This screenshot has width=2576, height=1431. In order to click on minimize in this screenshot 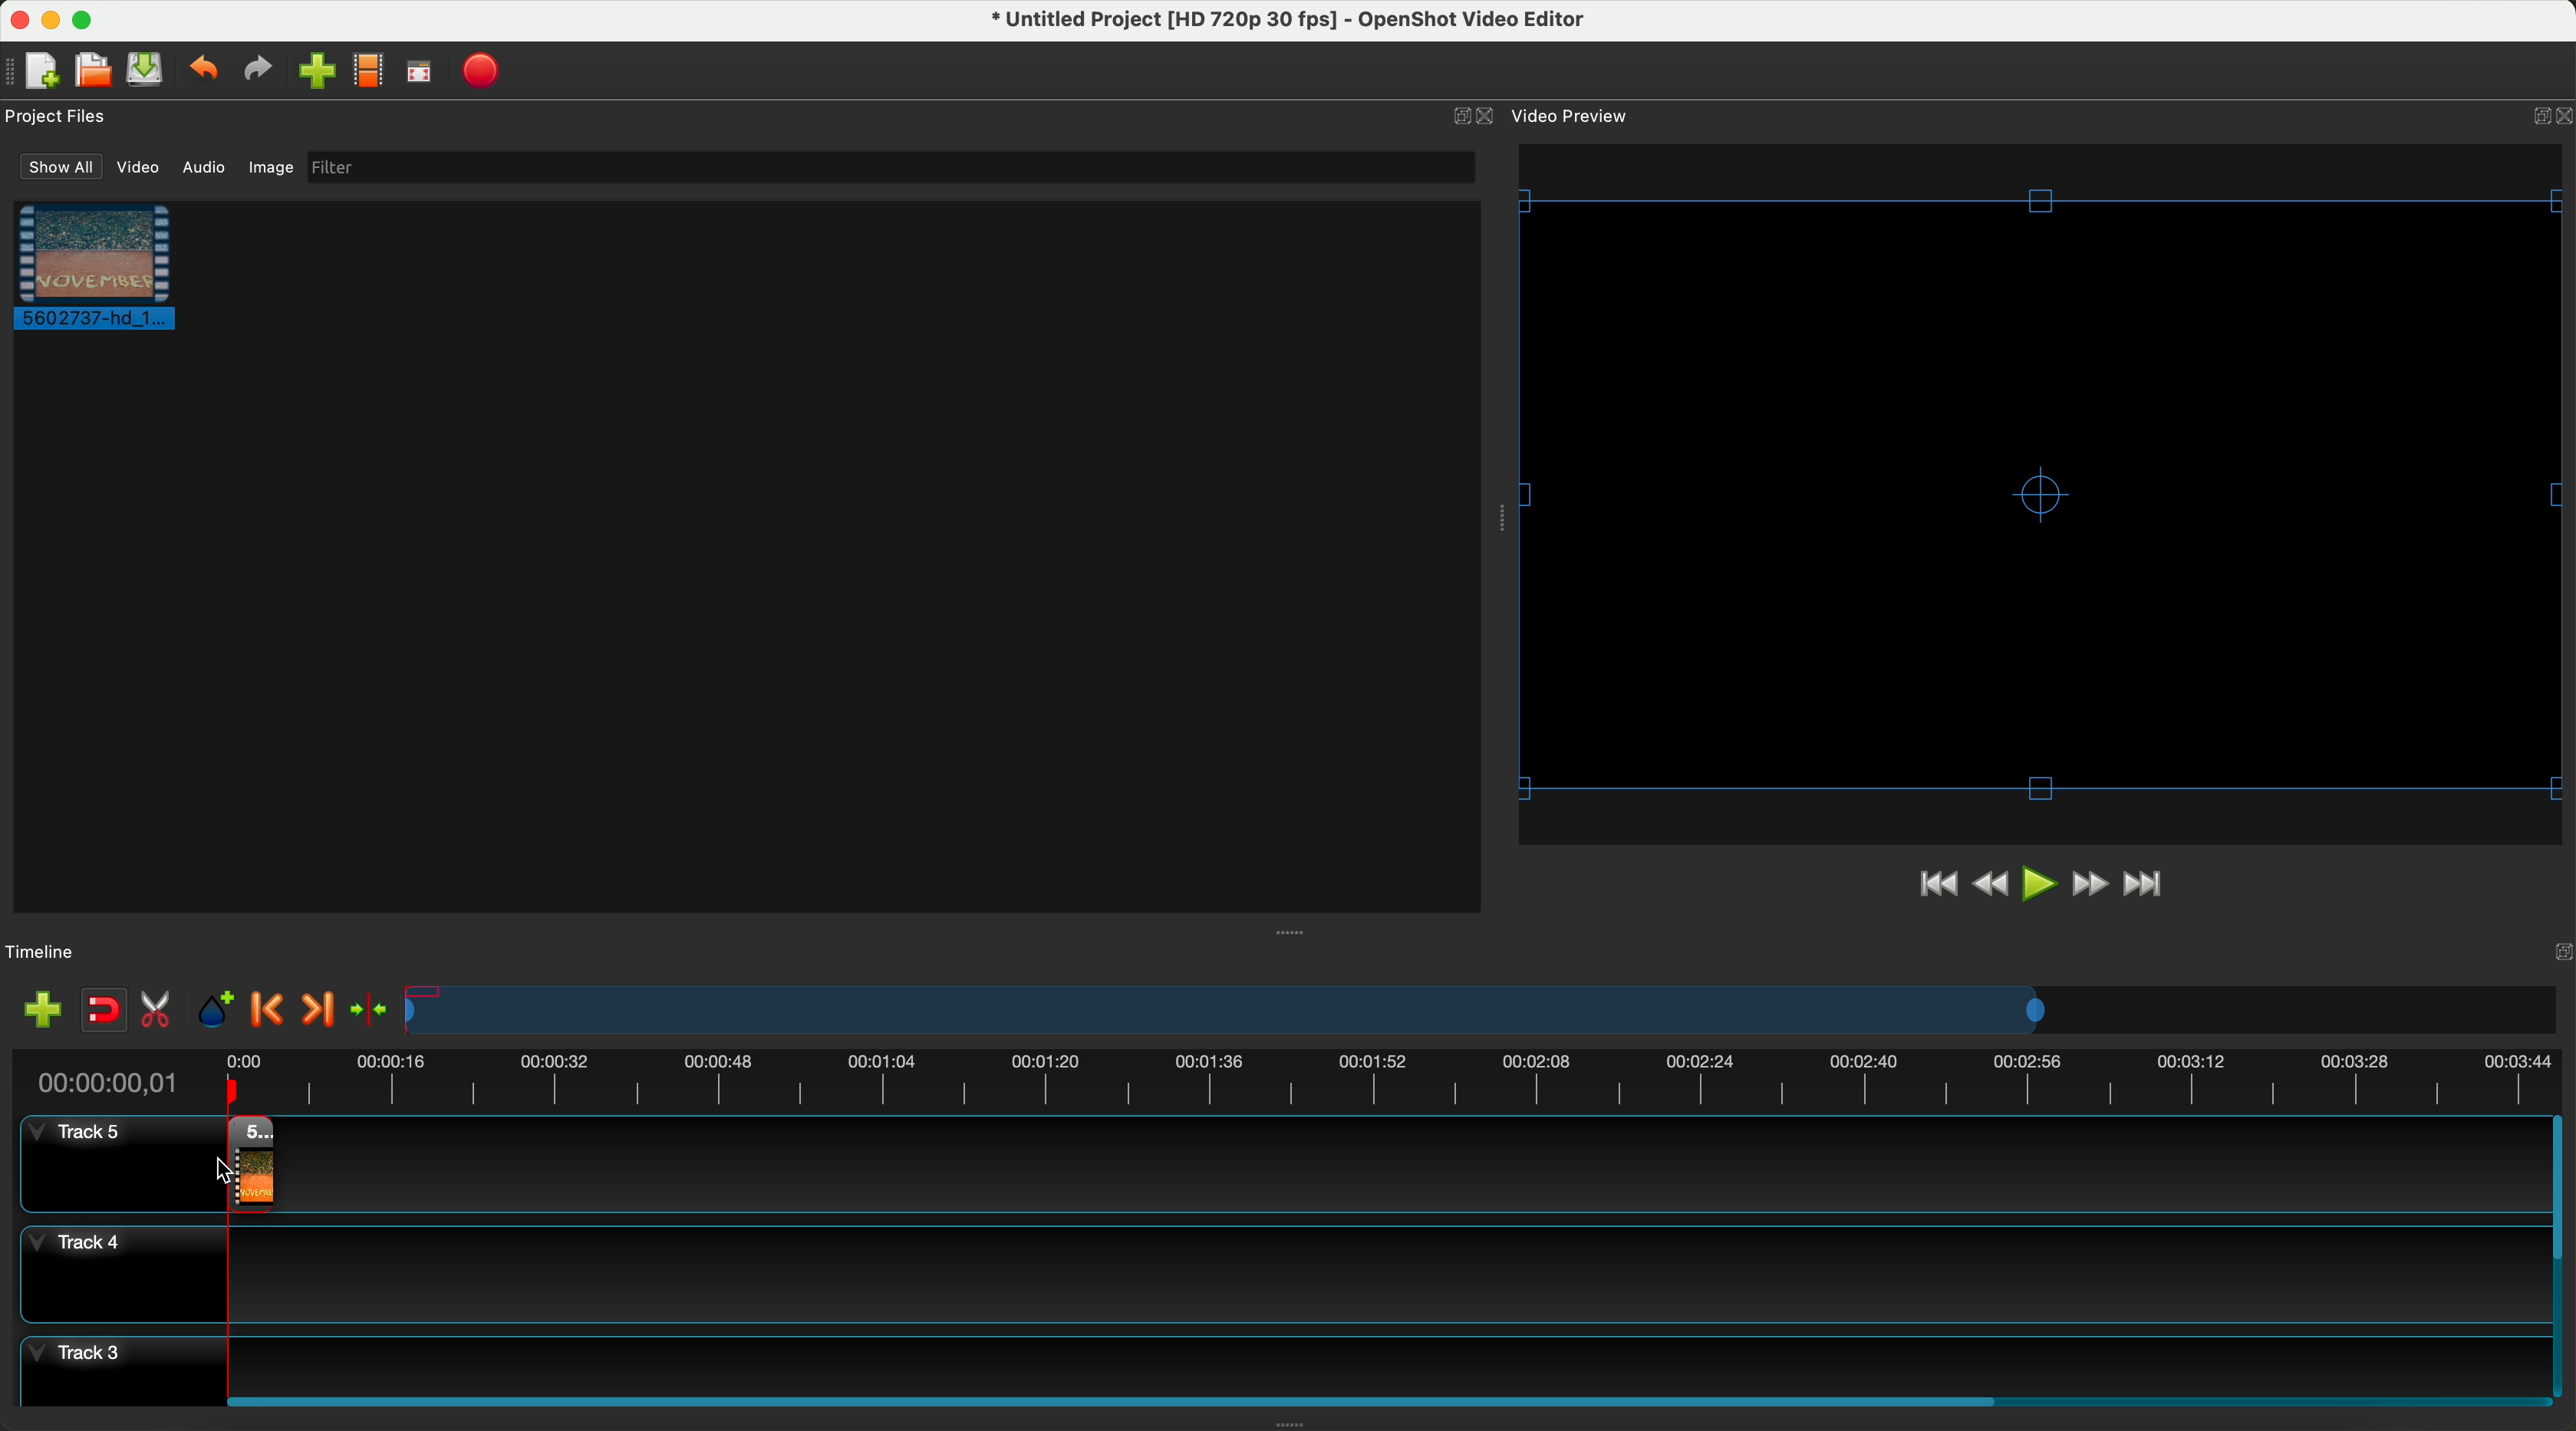, I will do `click(1450, 118)`.